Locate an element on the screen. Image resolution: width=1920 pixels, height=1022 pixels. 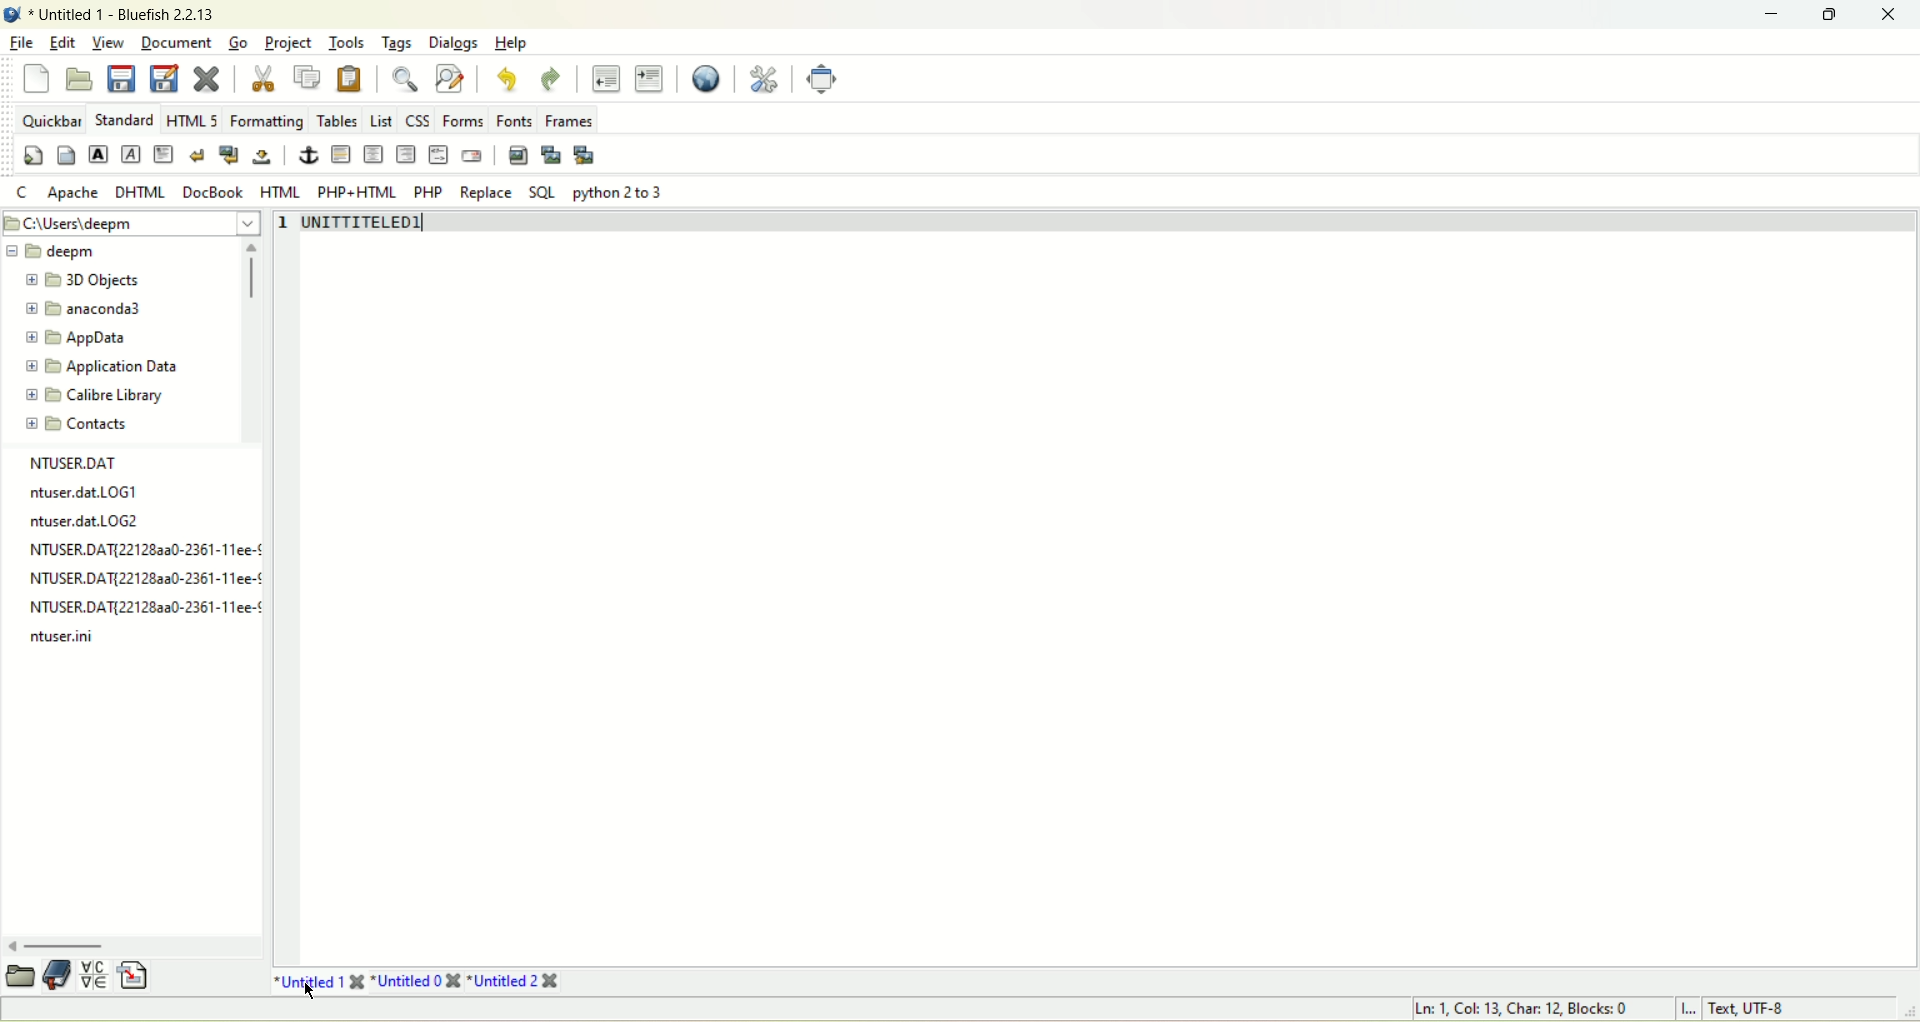
horizontal rule is located at coordinates (340, 153).